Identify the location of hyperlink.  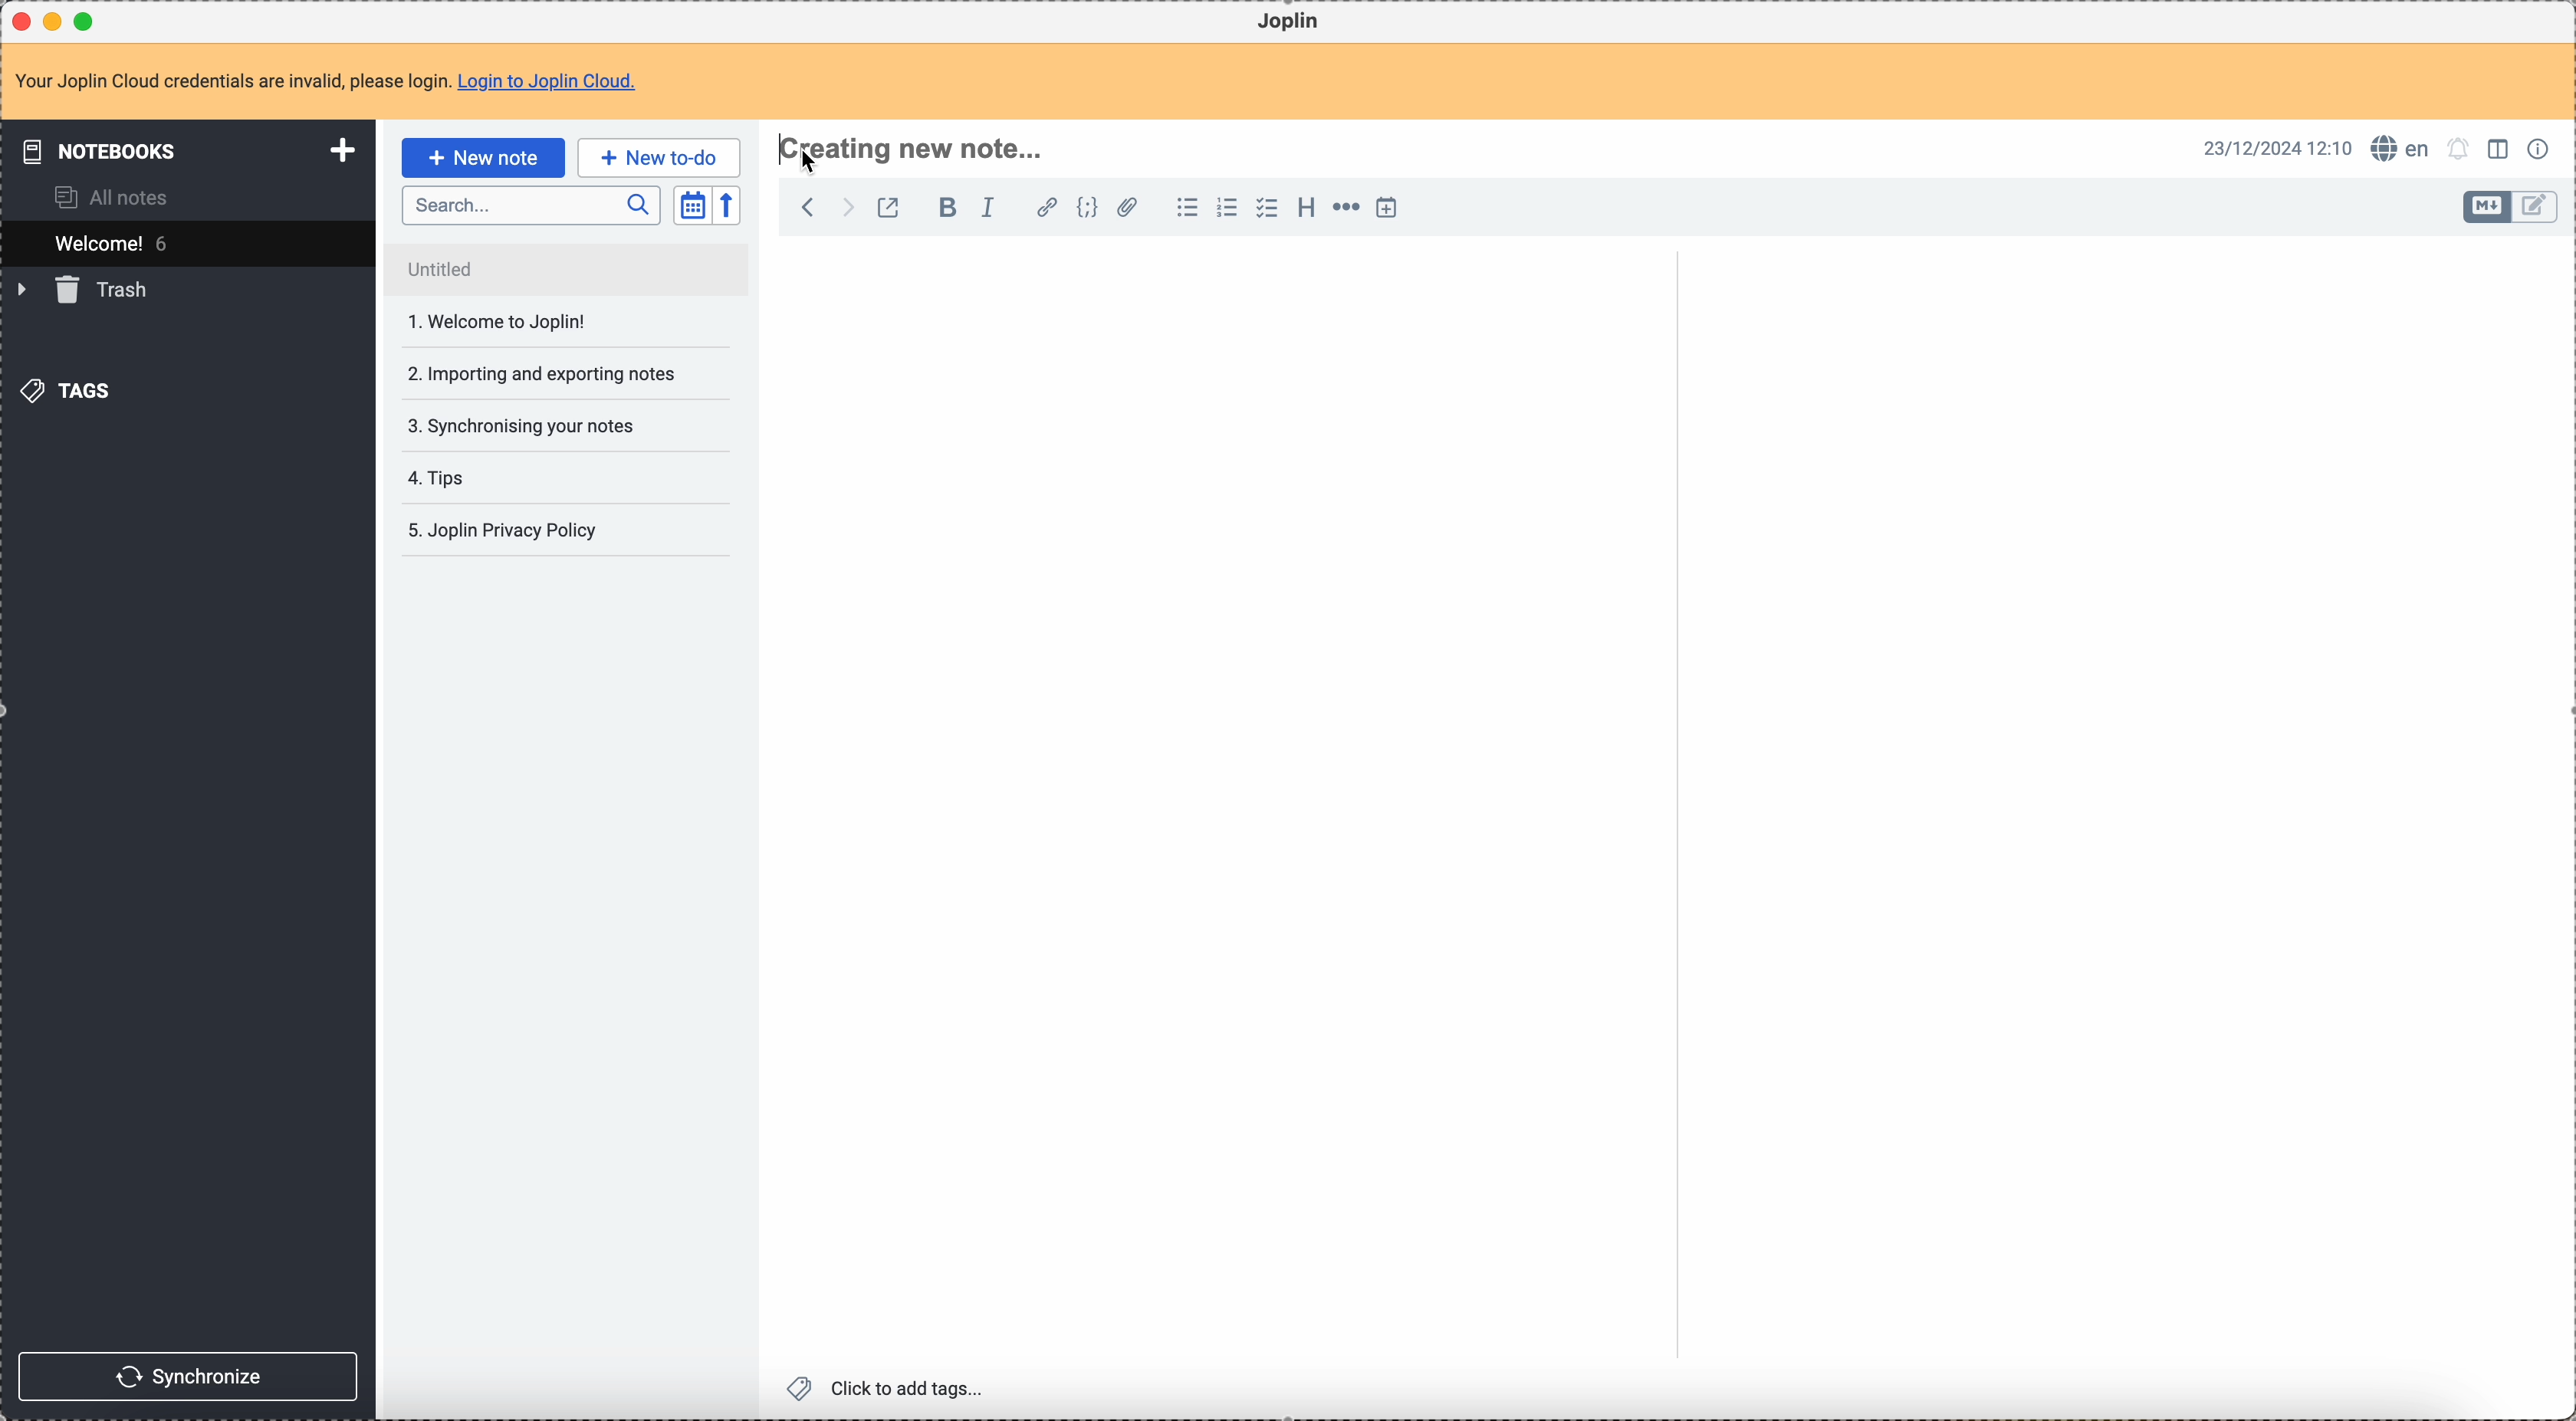
(1047, 209).